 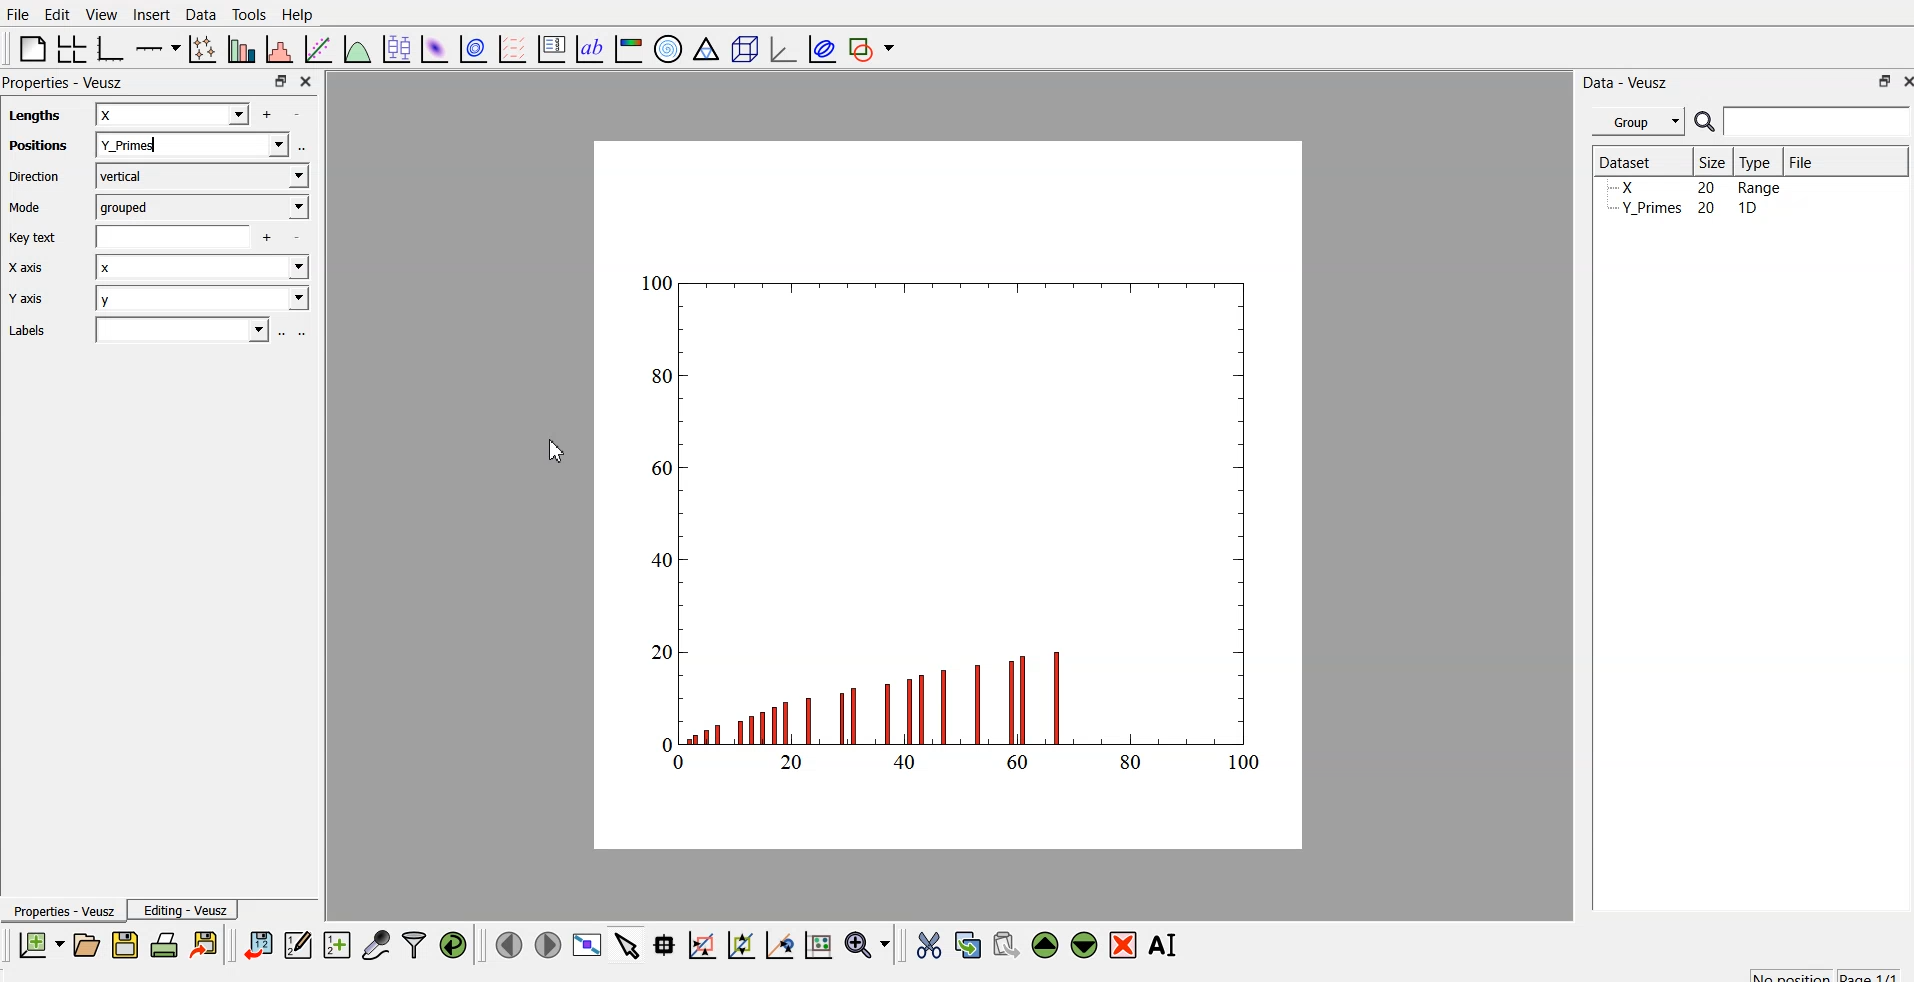 I want to click on plot points, so click(x=198, y=48).